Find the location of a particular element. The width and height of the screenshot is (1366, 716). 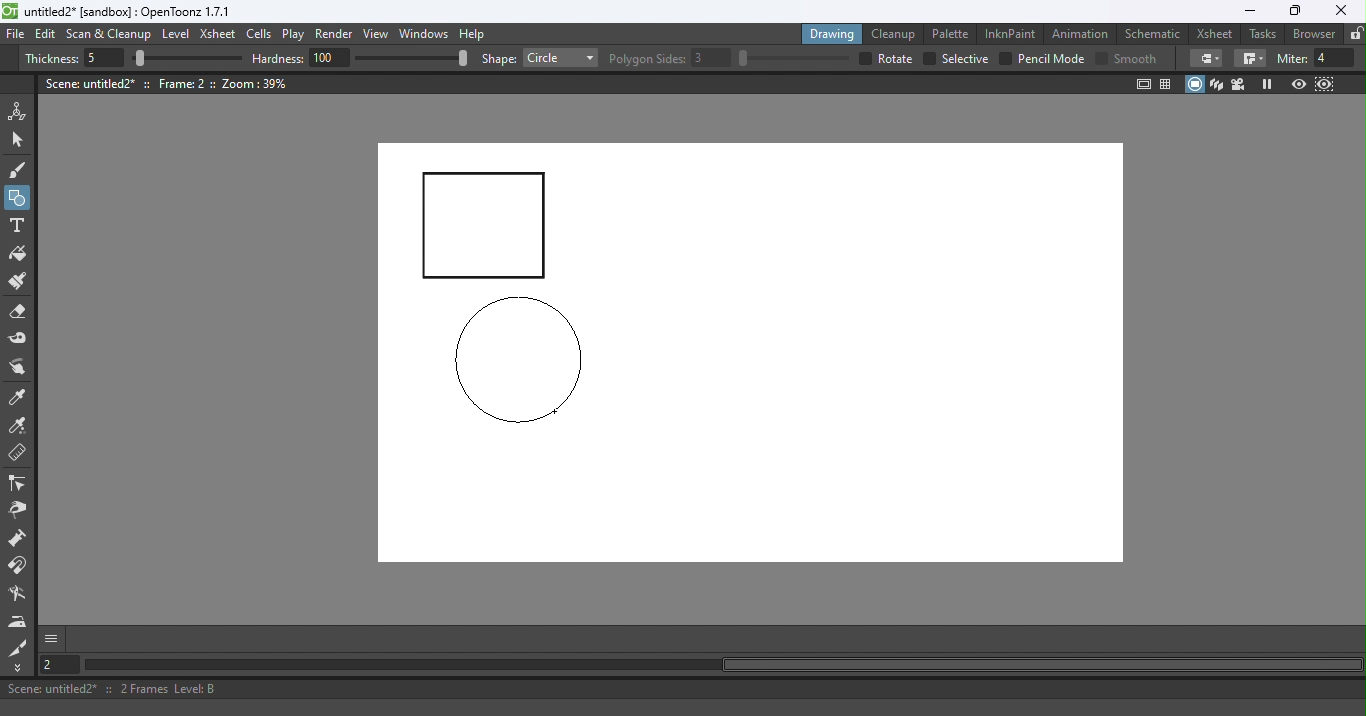

Cells is located at coordinates (262, 35).